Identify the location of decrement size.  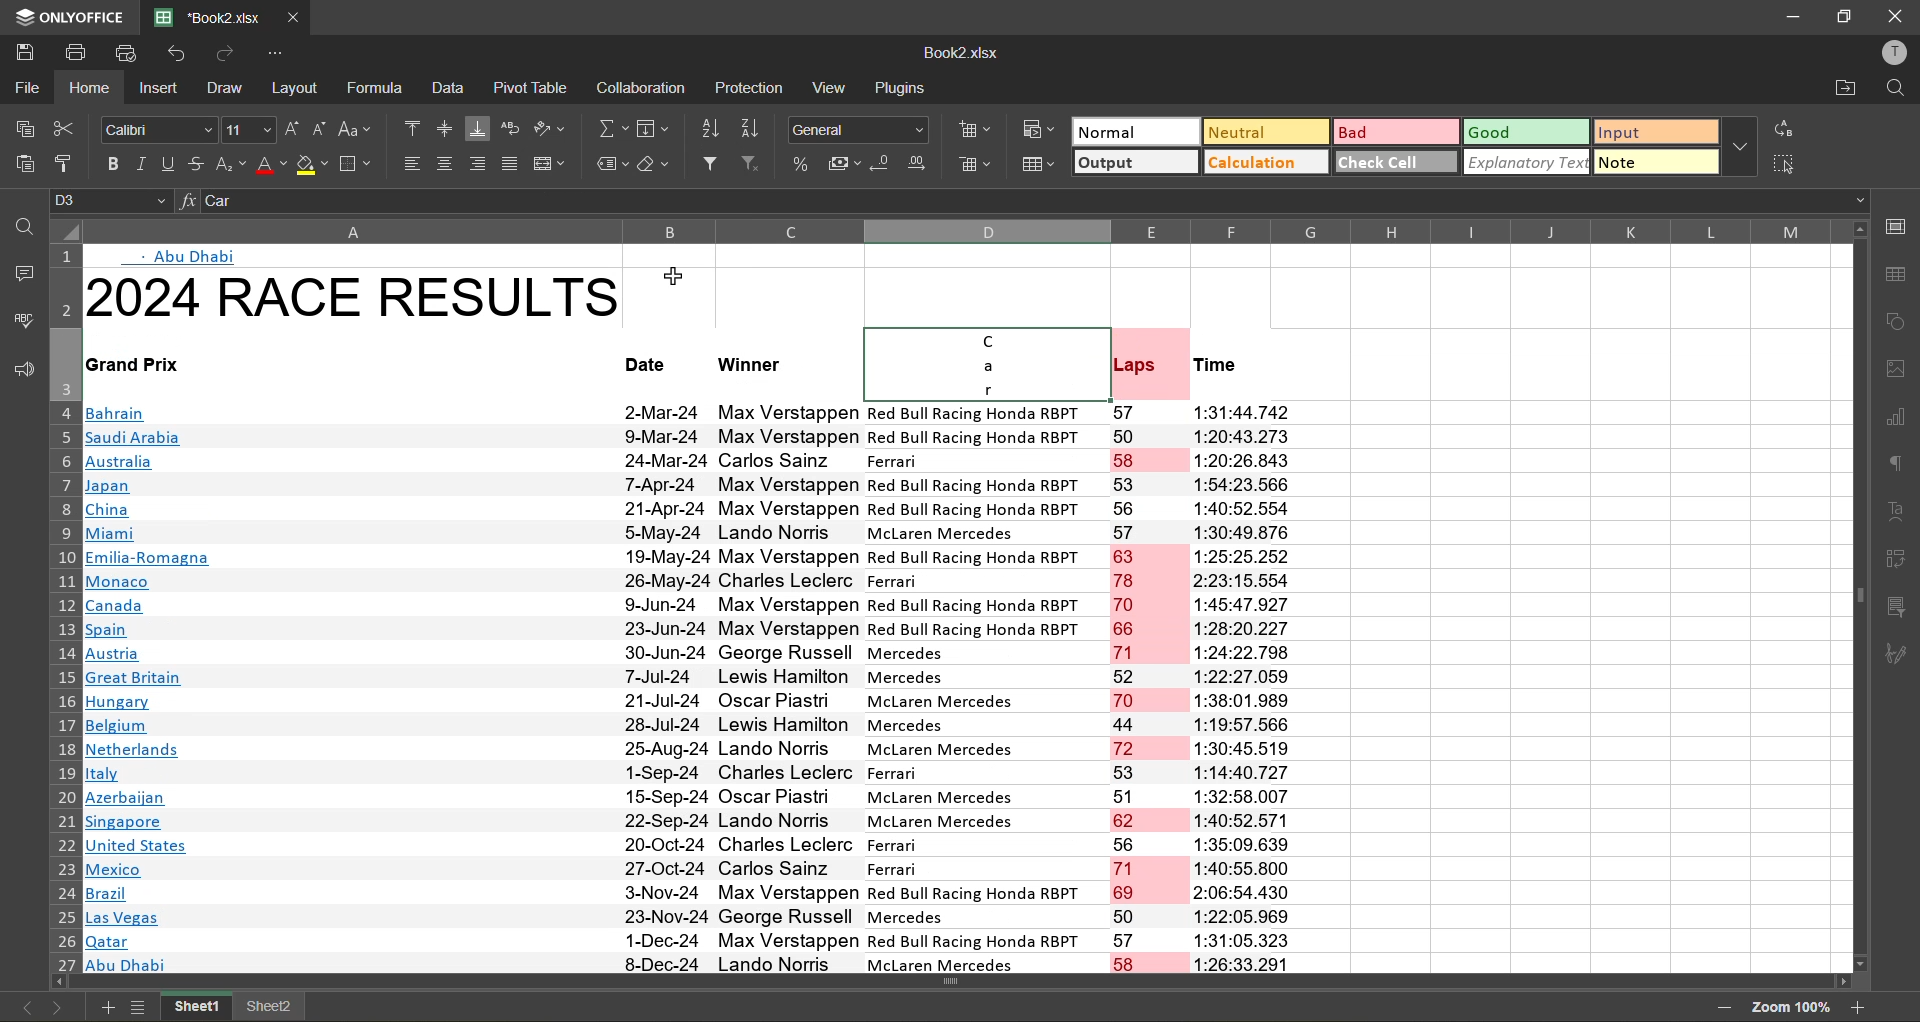
(325, 128).